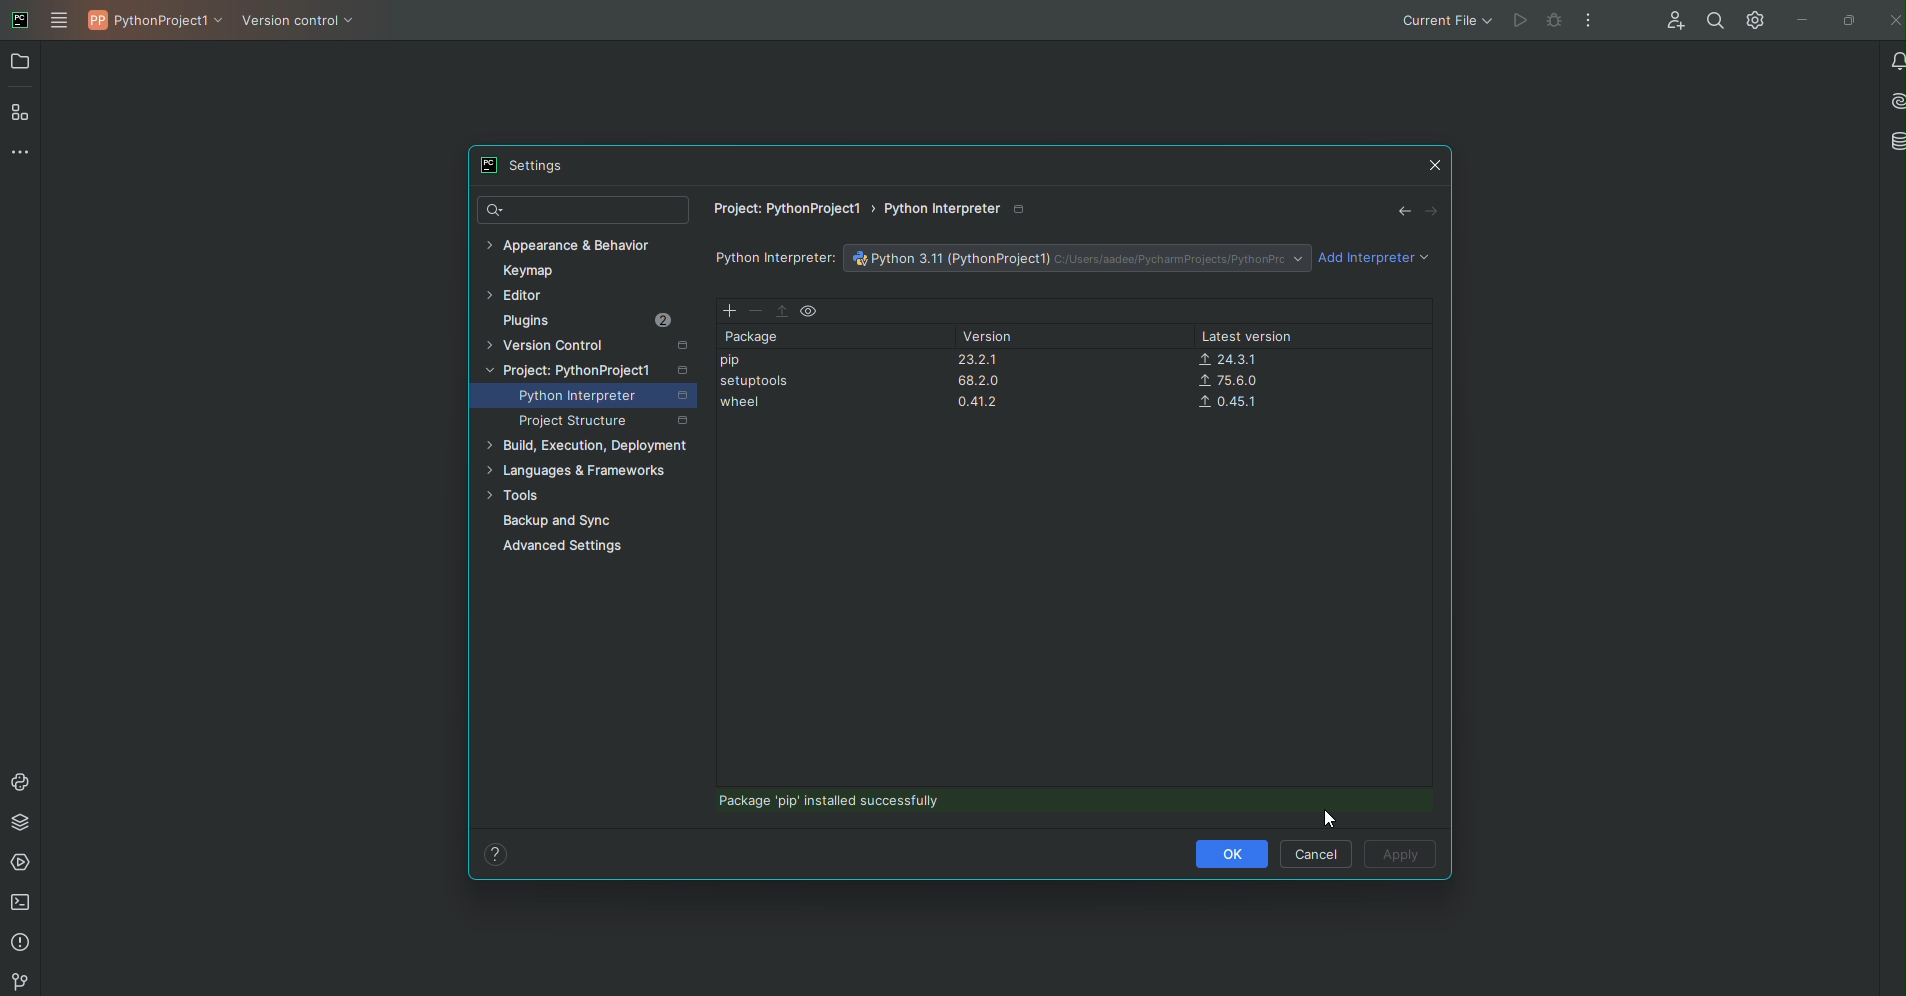  I want to click on AI, so click(1893, 101).